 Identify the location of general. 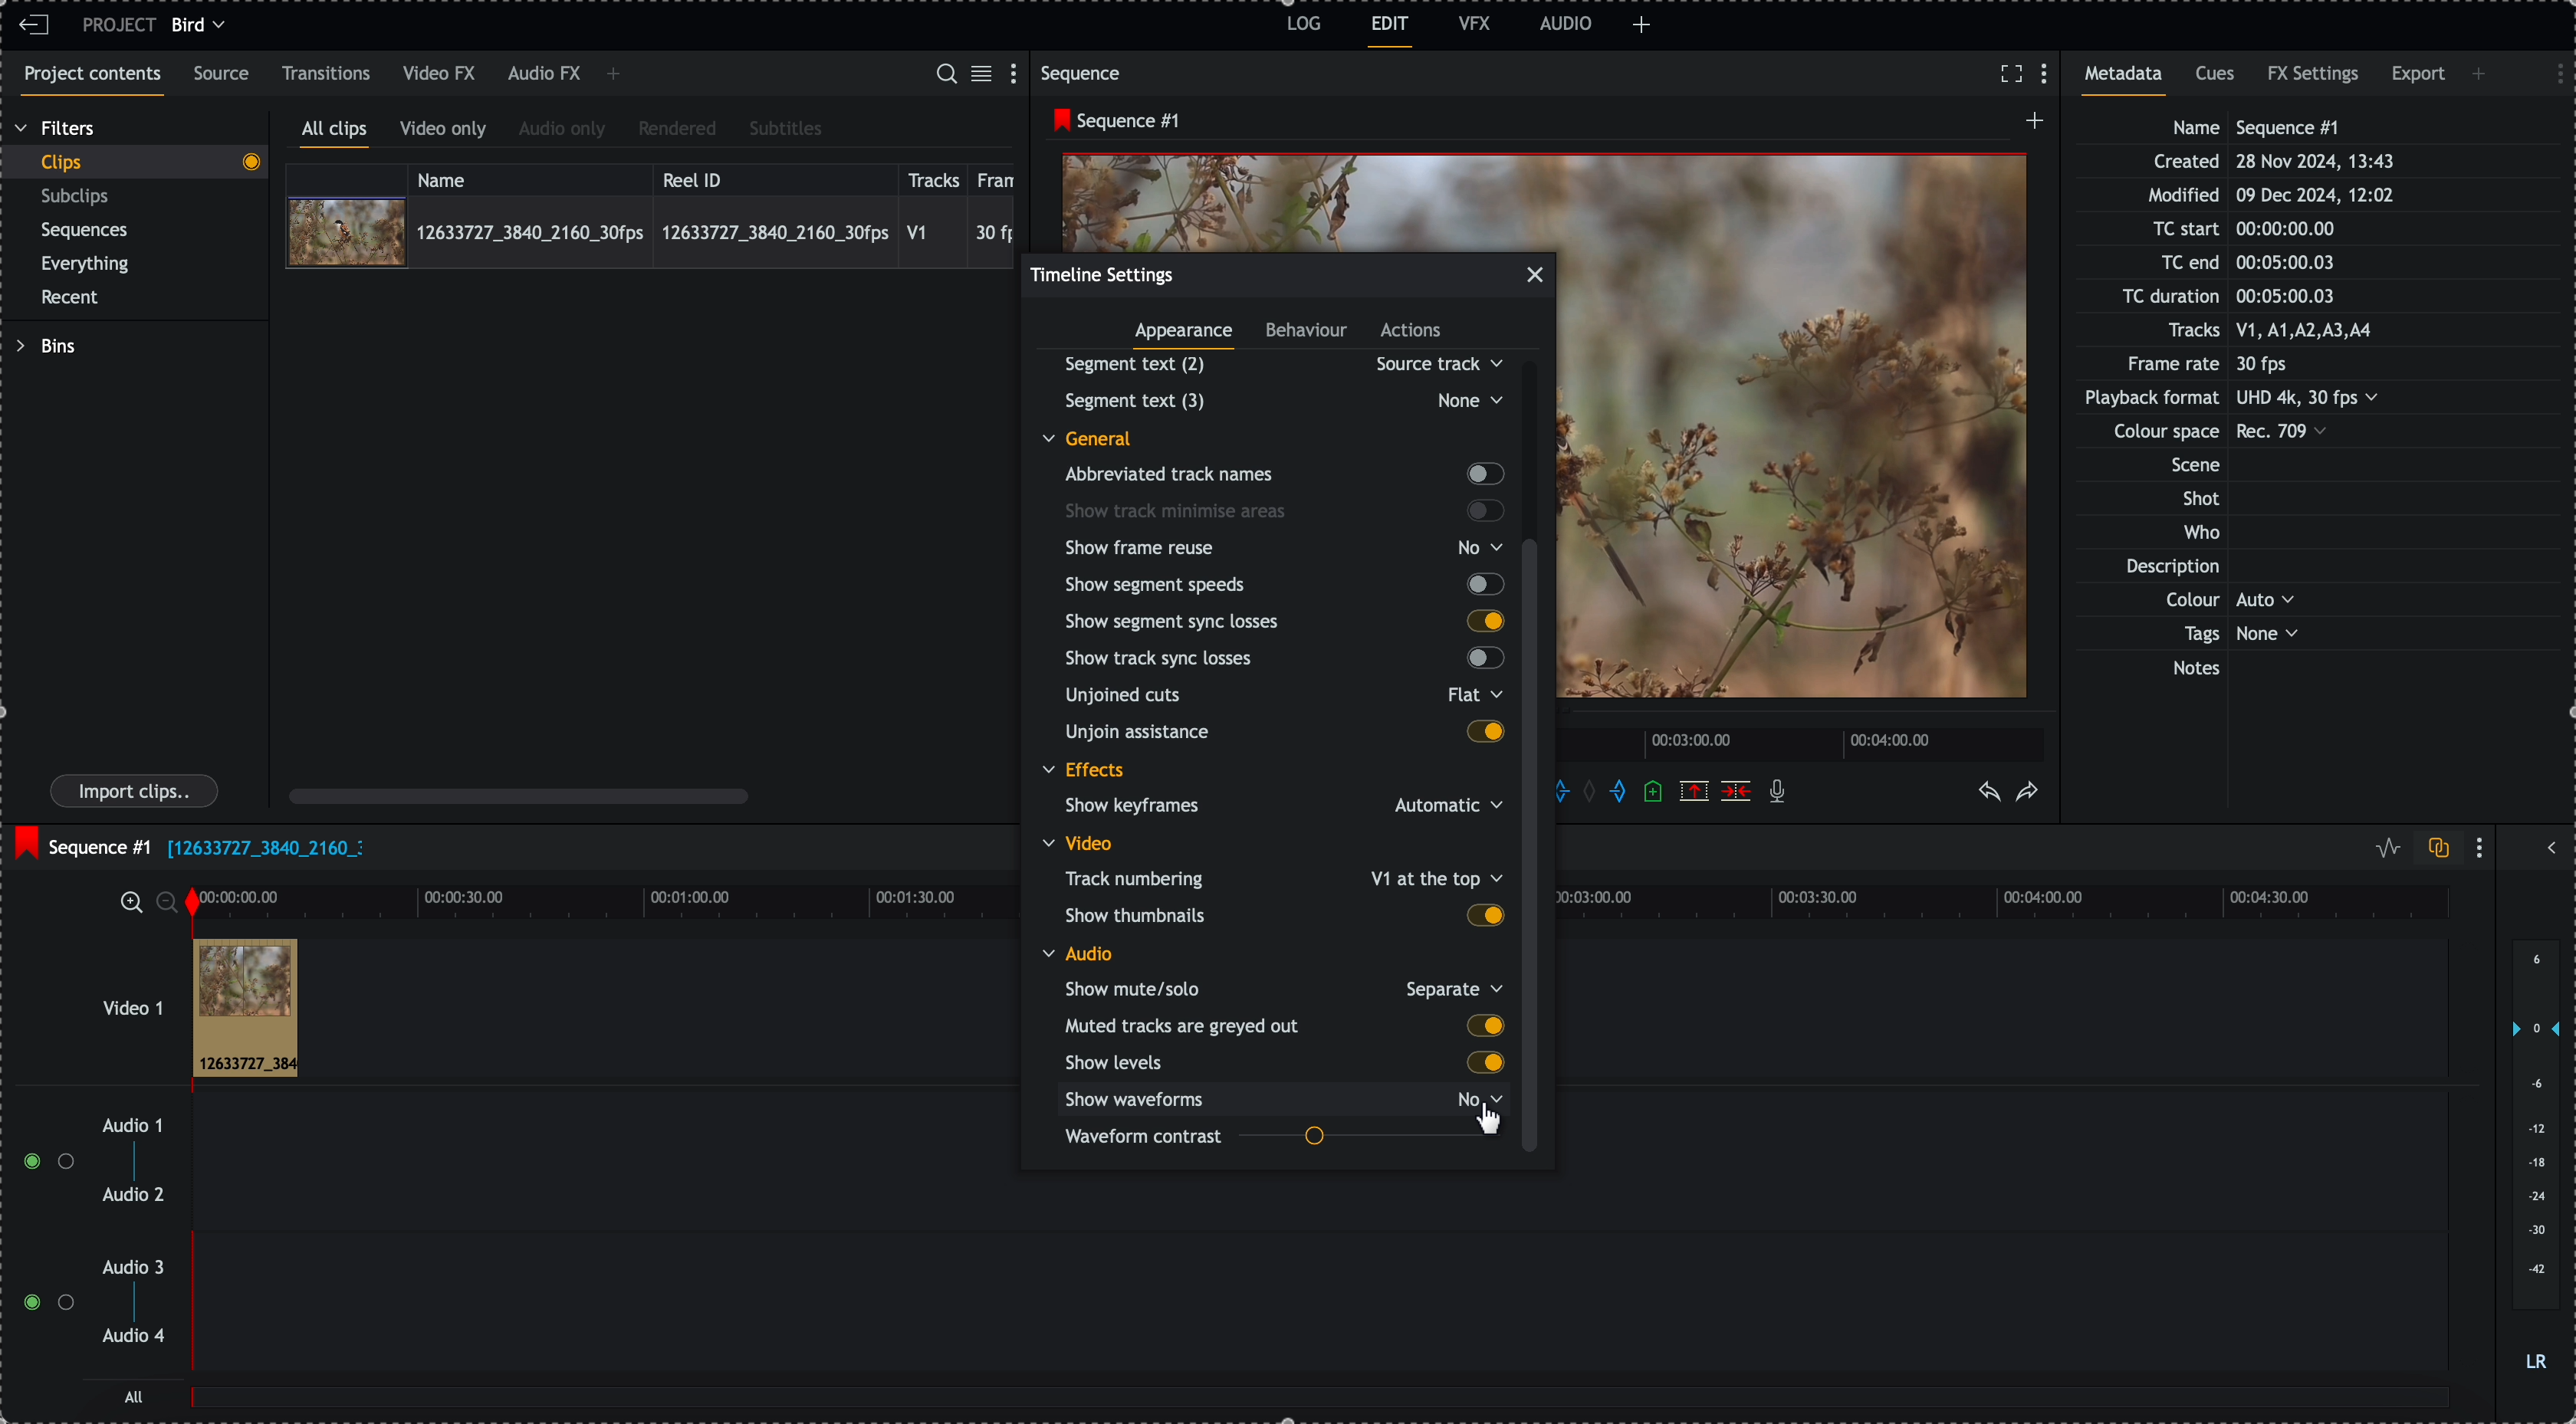
(1102, 437).